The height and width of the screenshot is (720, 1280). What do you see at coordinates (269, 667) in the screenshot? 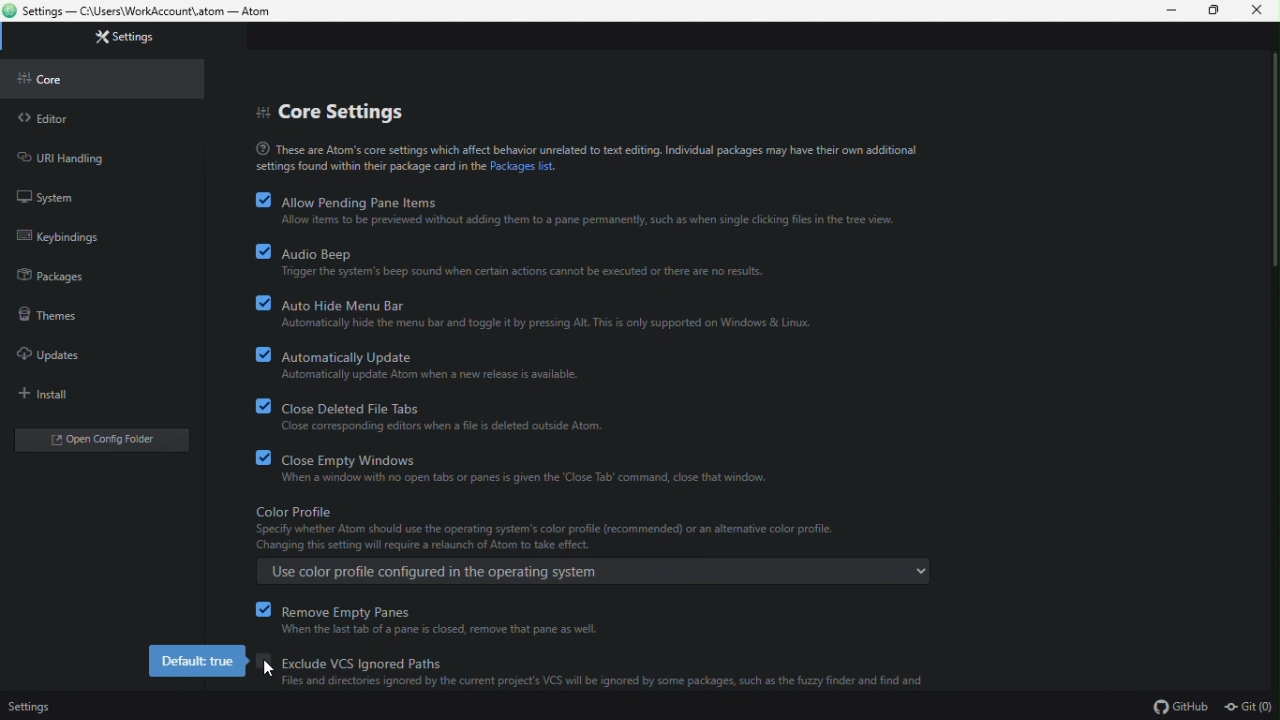
I see `Cursor` at bounding box center [269, 667].